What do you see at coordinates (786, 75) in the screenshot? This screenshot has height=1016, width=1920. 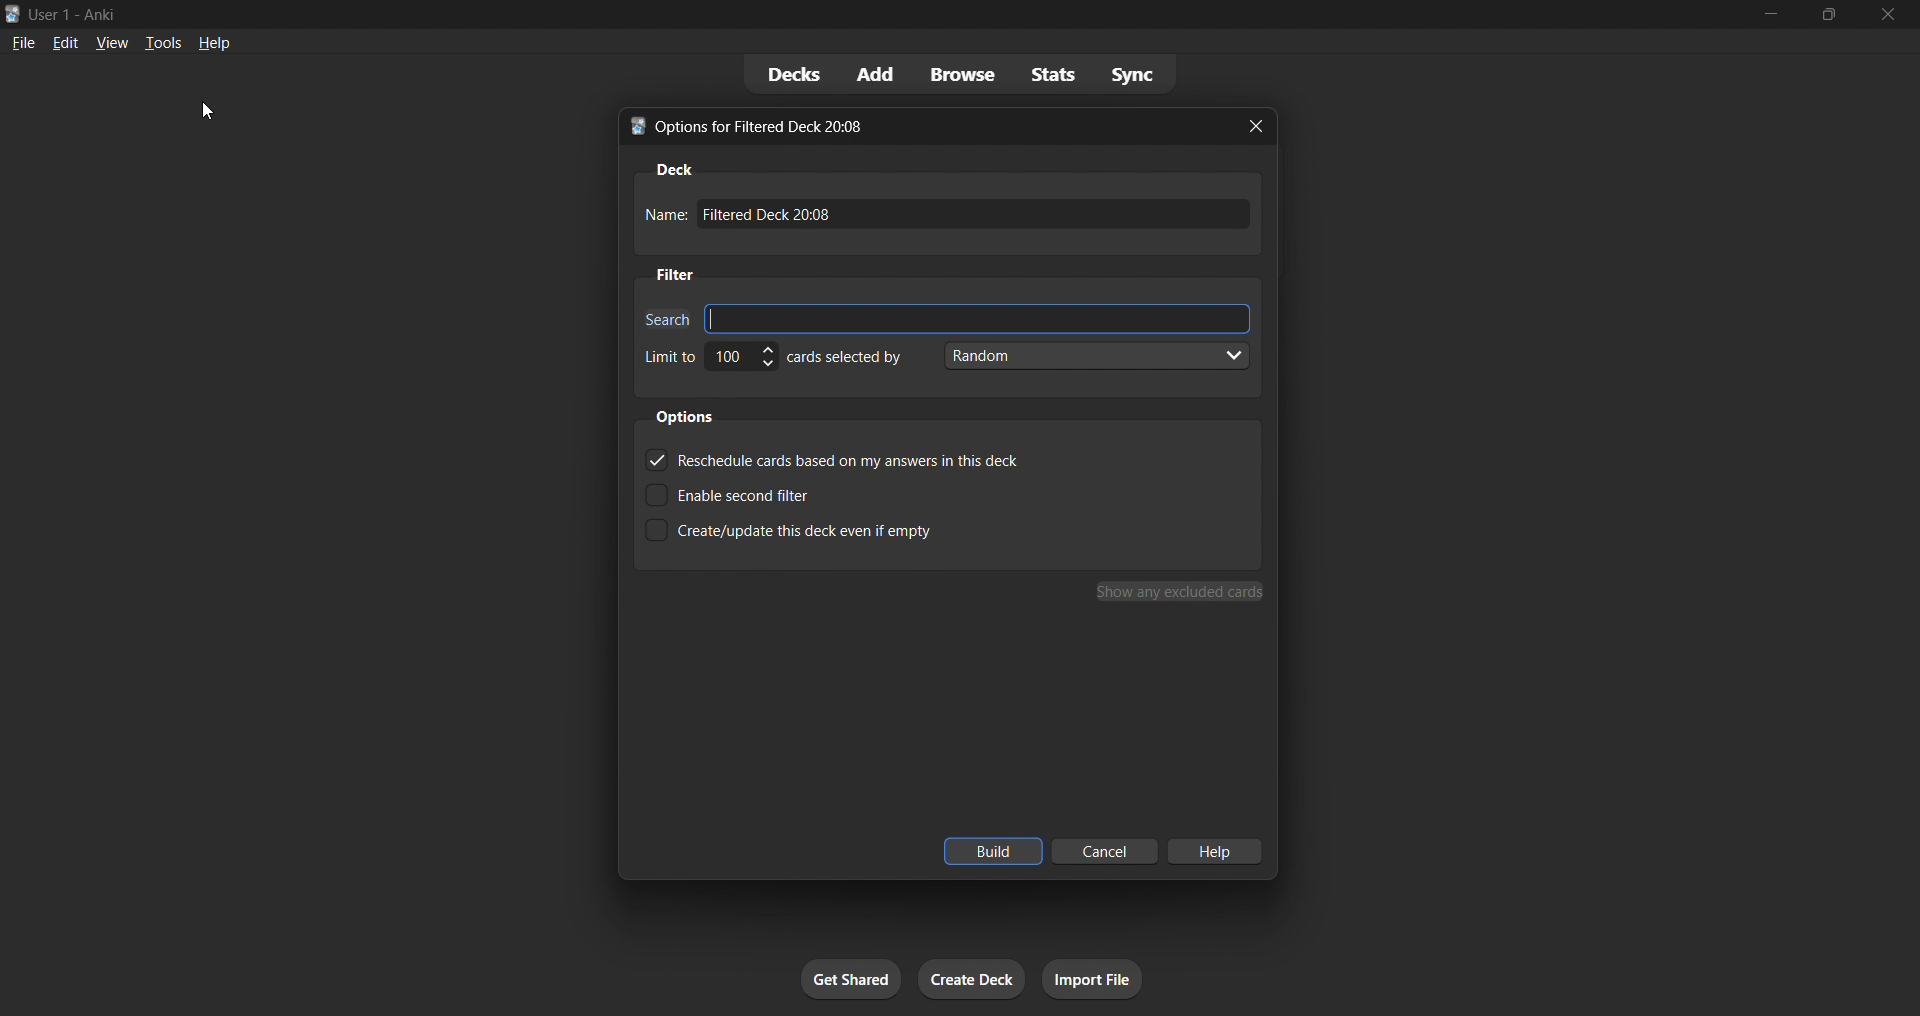 I see `decks` at bounding box center [786, 75].